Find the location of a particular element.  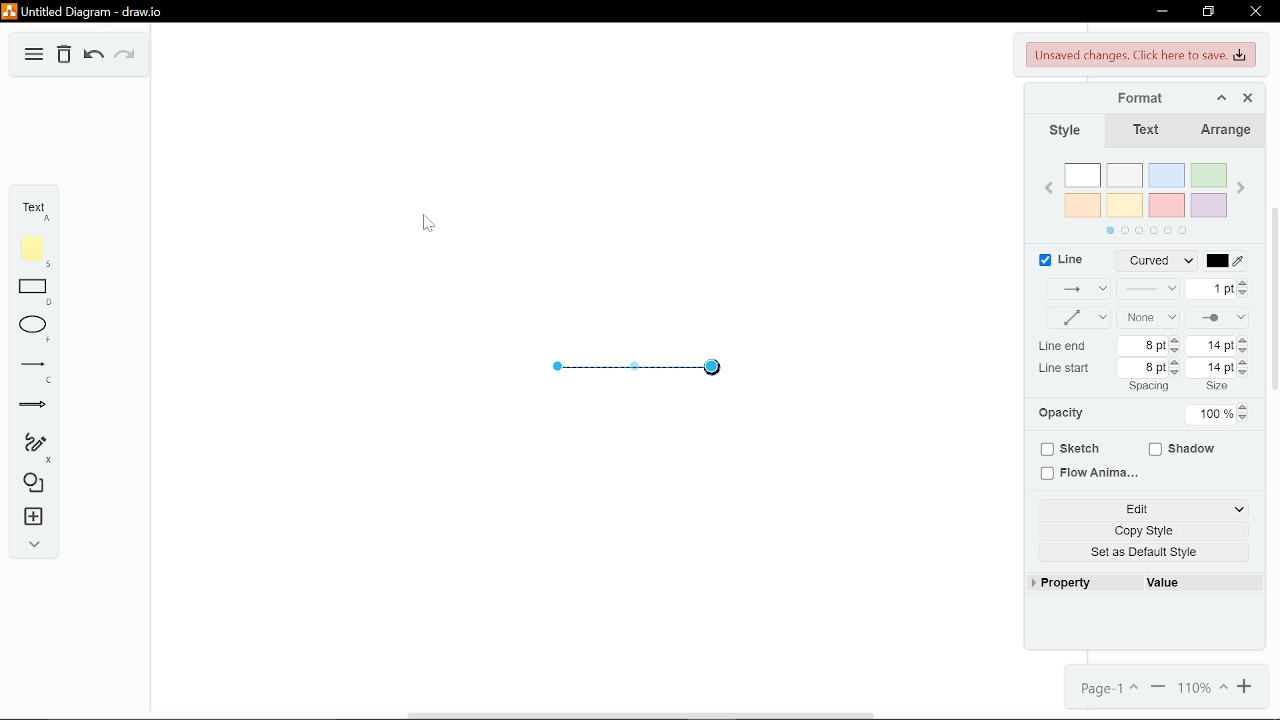

Decrease line start size is located at coordinates (1246, 372).